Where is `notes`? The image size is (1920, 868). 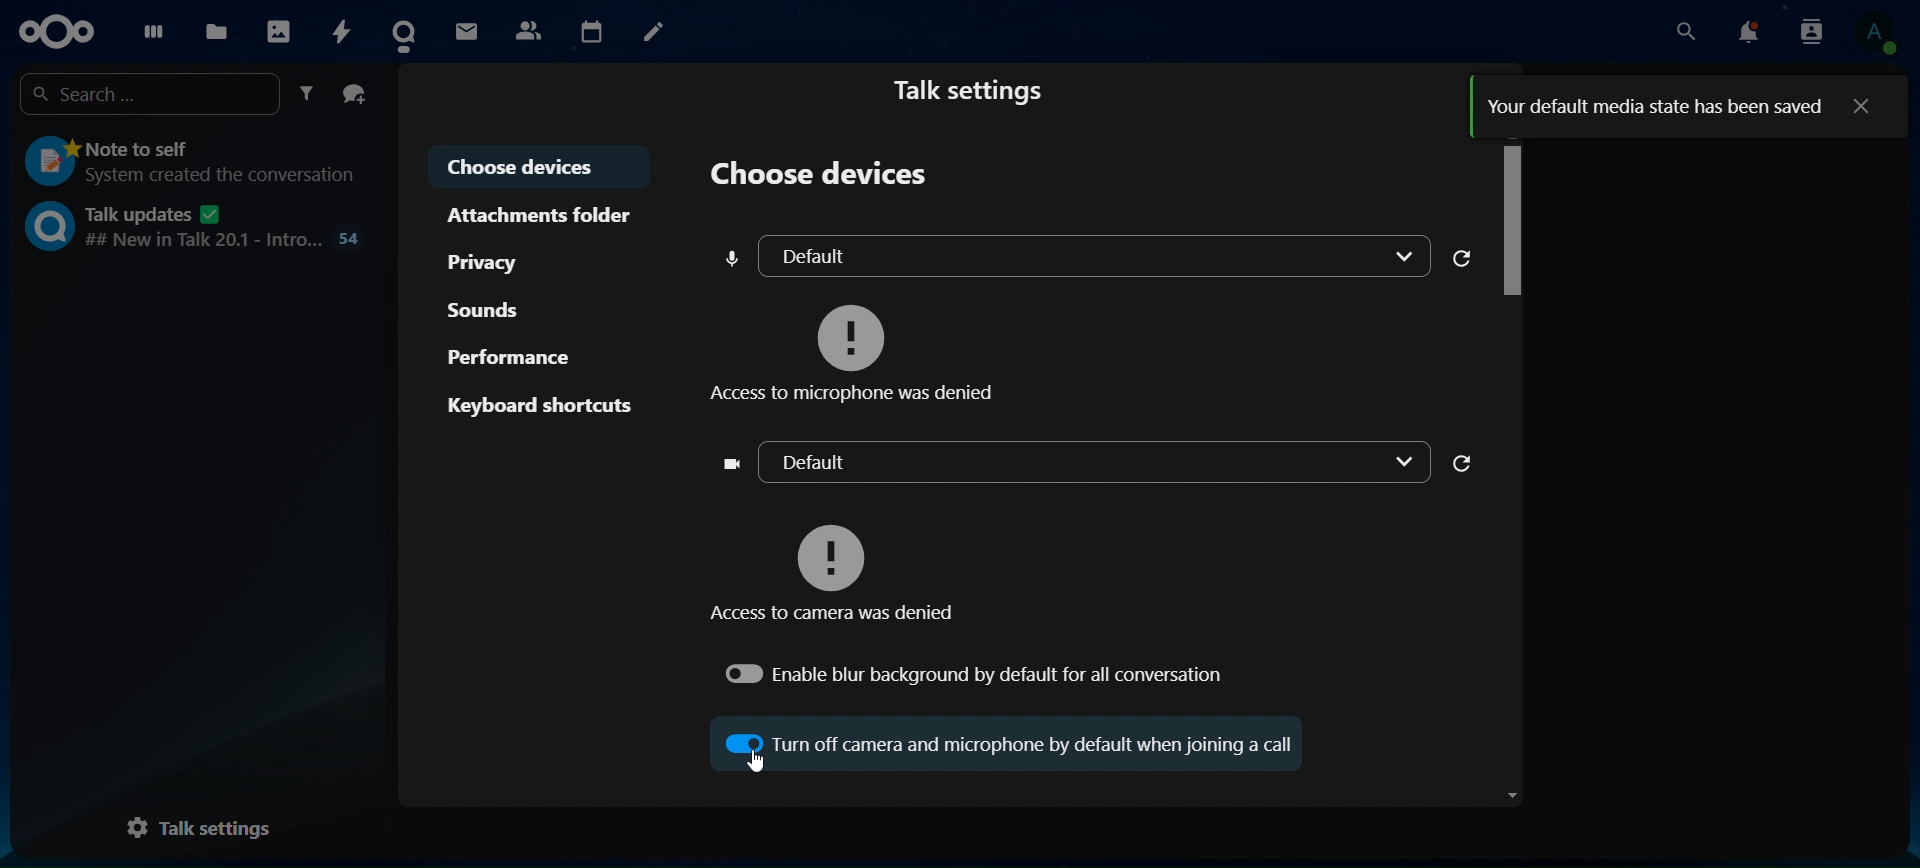 notes is located at coordinates (654, 29).